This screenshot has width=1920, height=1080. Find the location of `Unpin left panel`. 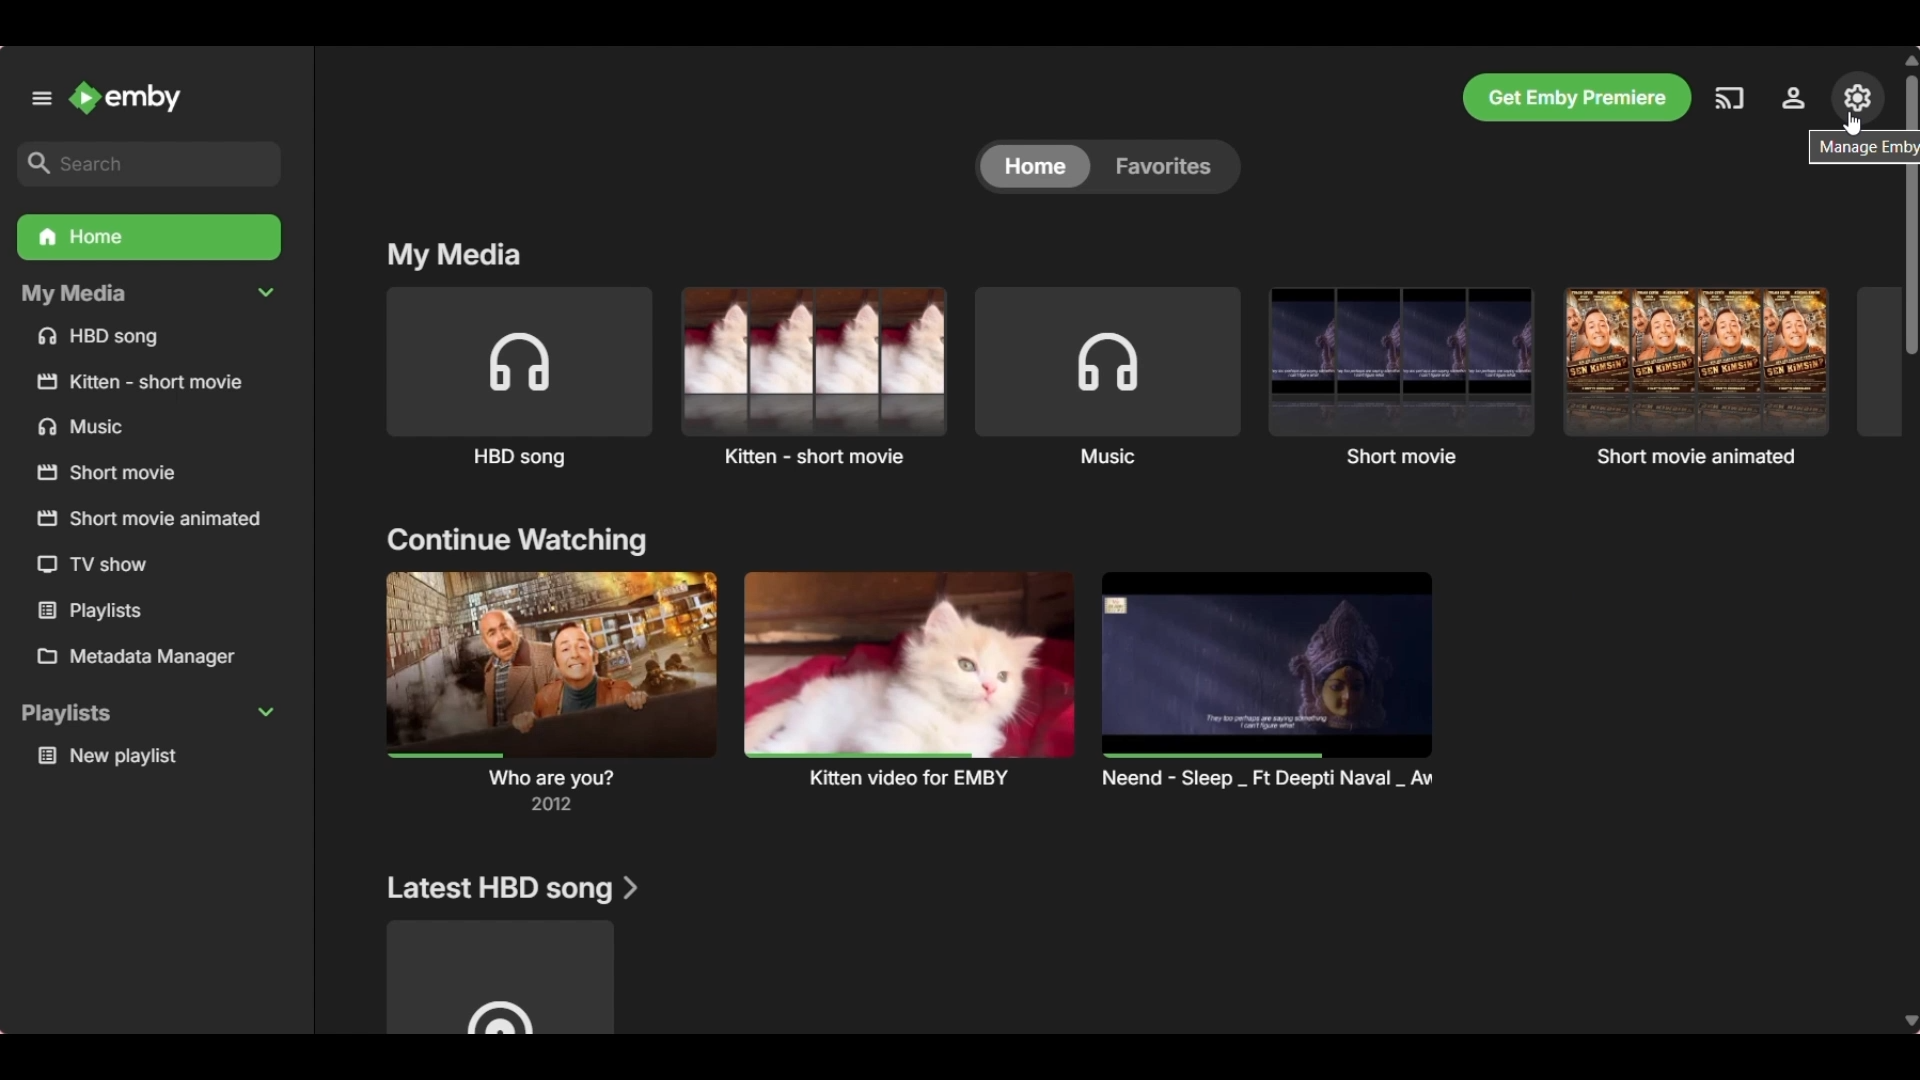

Unpin left panel is located at coordinates (41, 98).